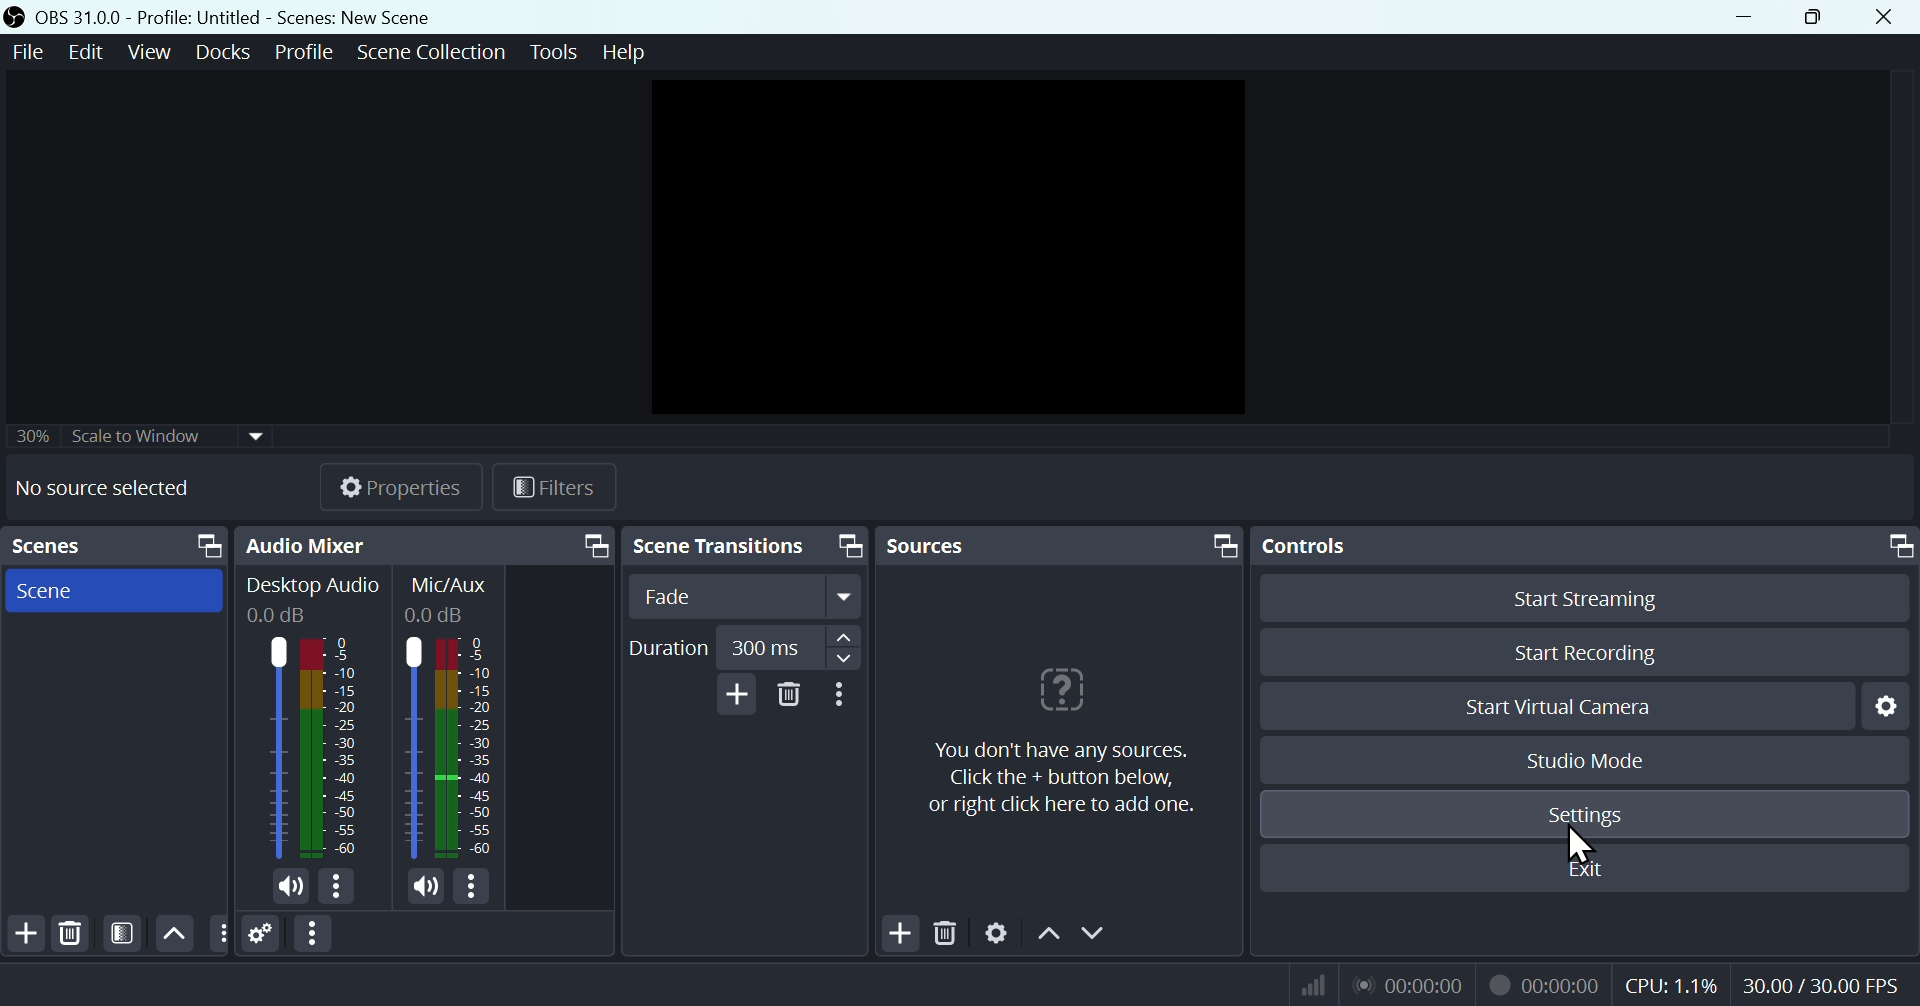 The image size is (1920, 1006). Describe the element at coordinates (88, 51) in the screenshot. I see `Edit` at that location.